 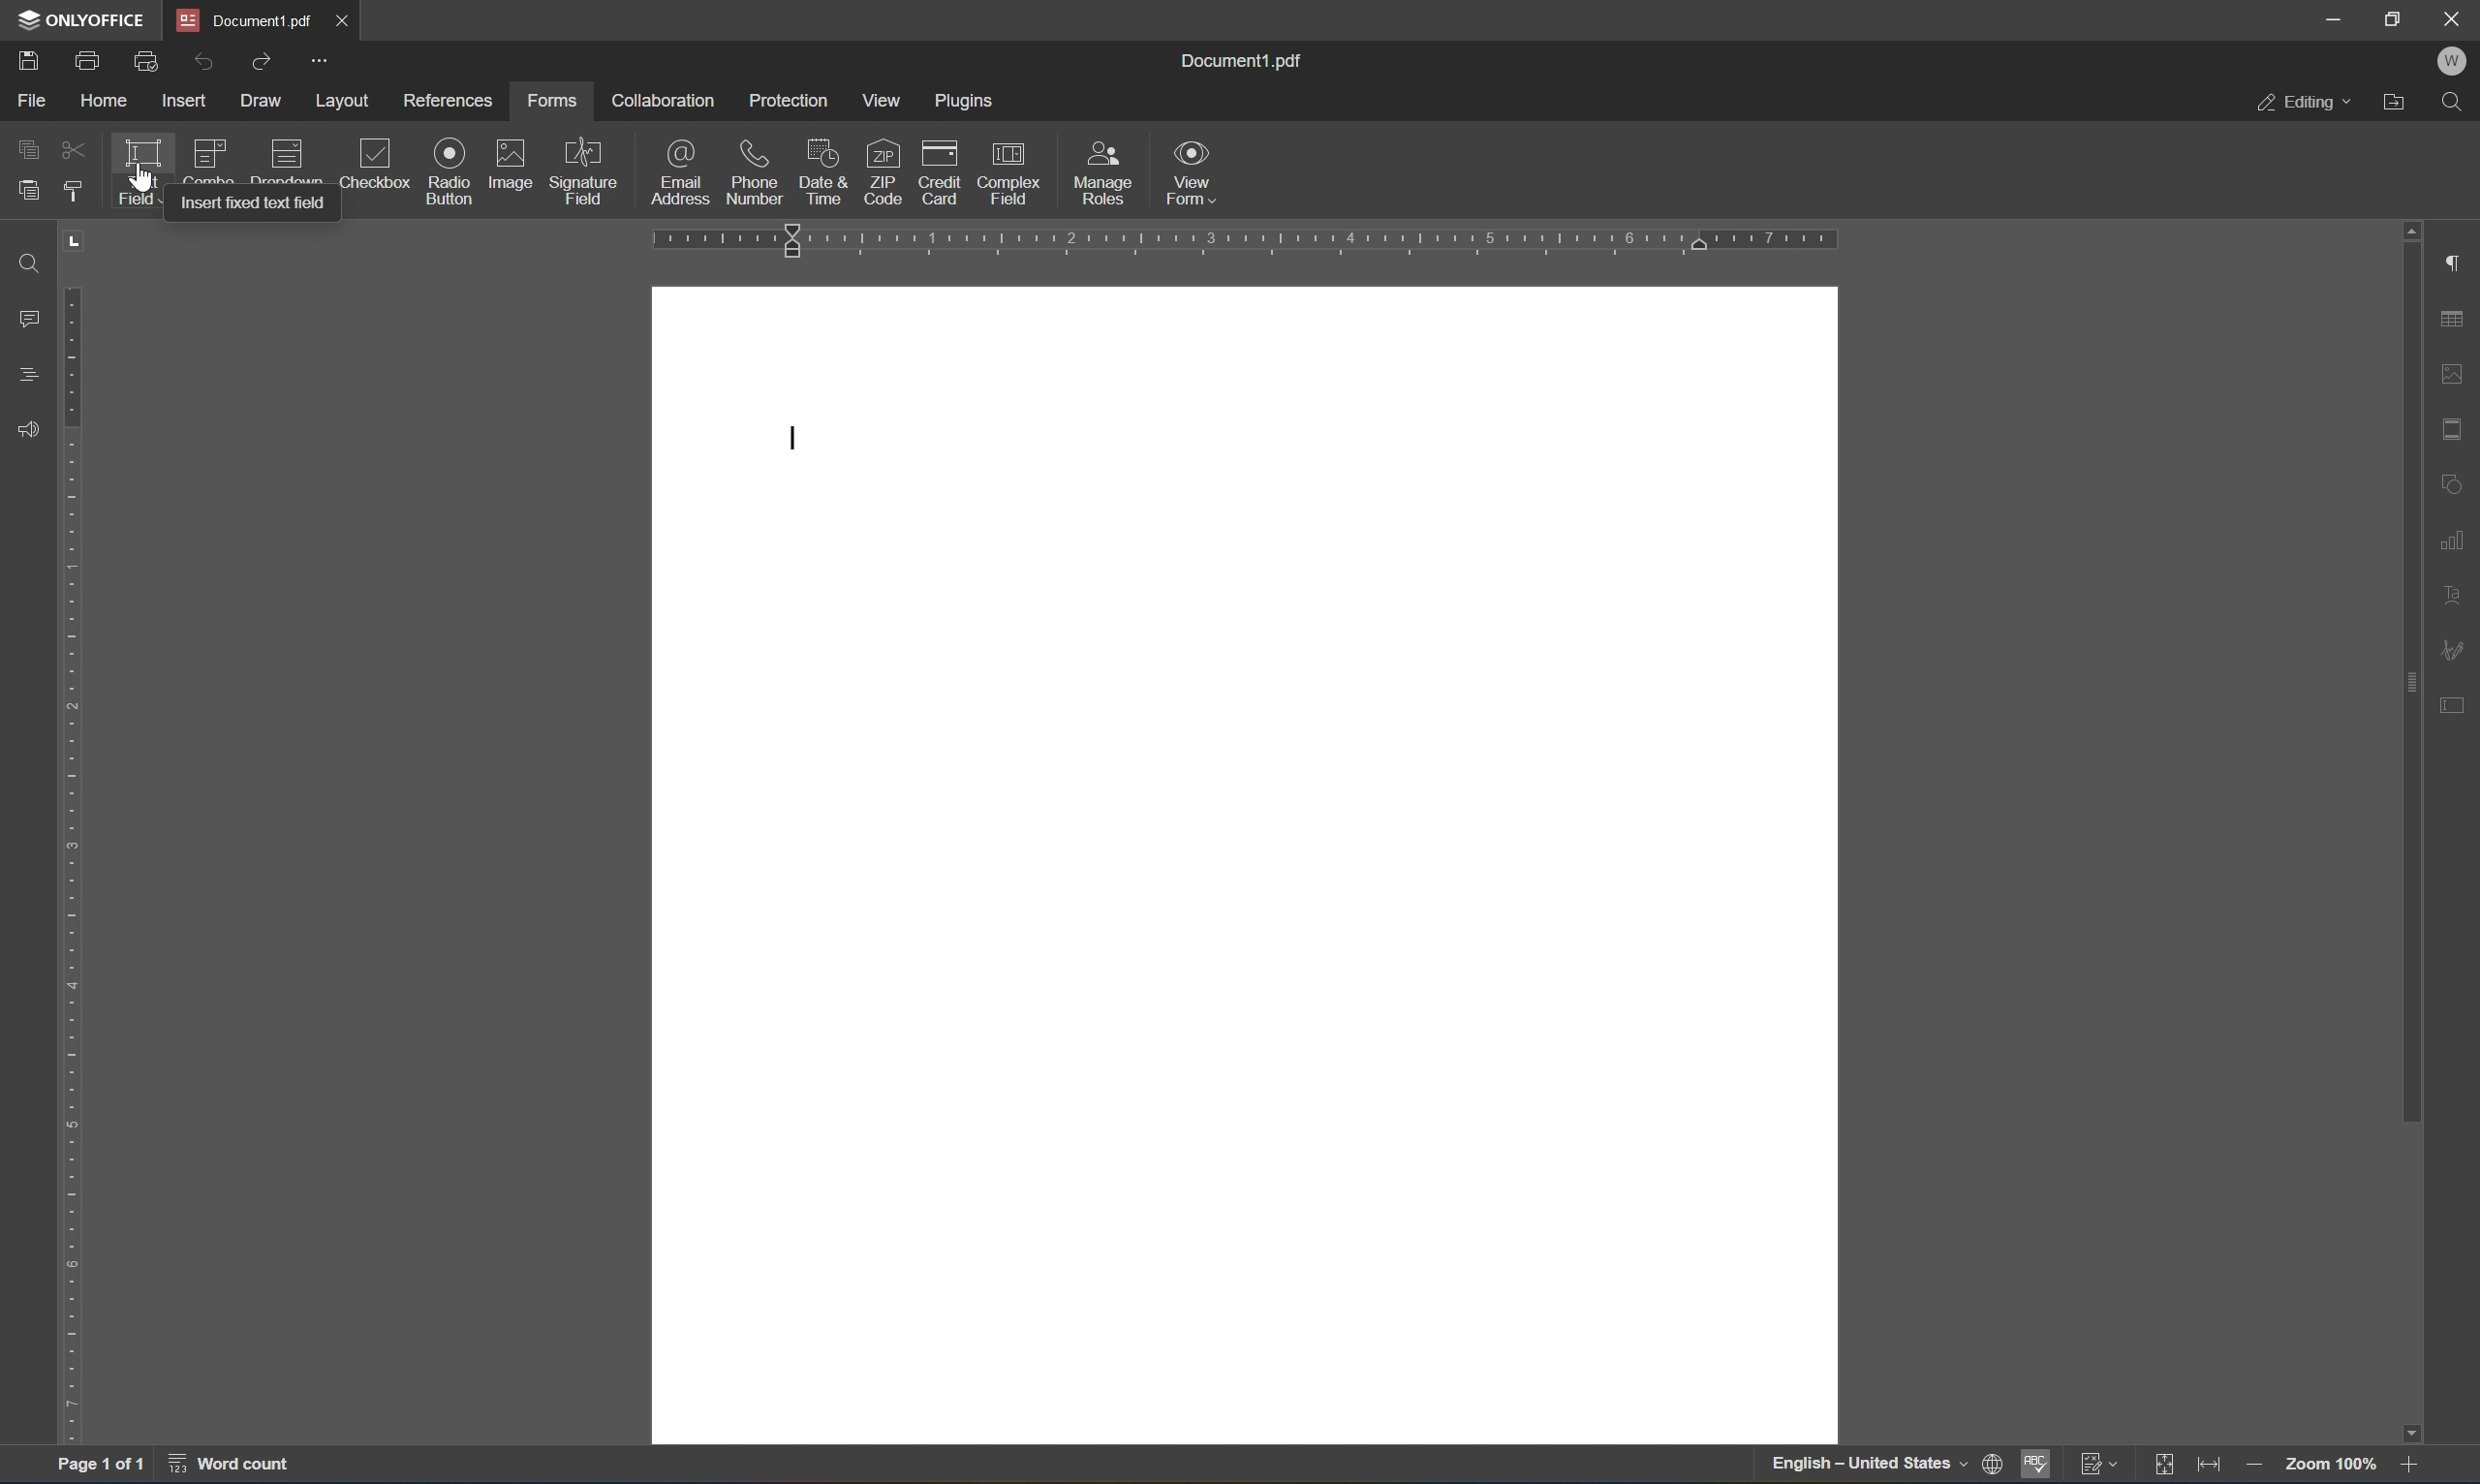 I want to click on english - united states, so click(x=1863, y=1465).